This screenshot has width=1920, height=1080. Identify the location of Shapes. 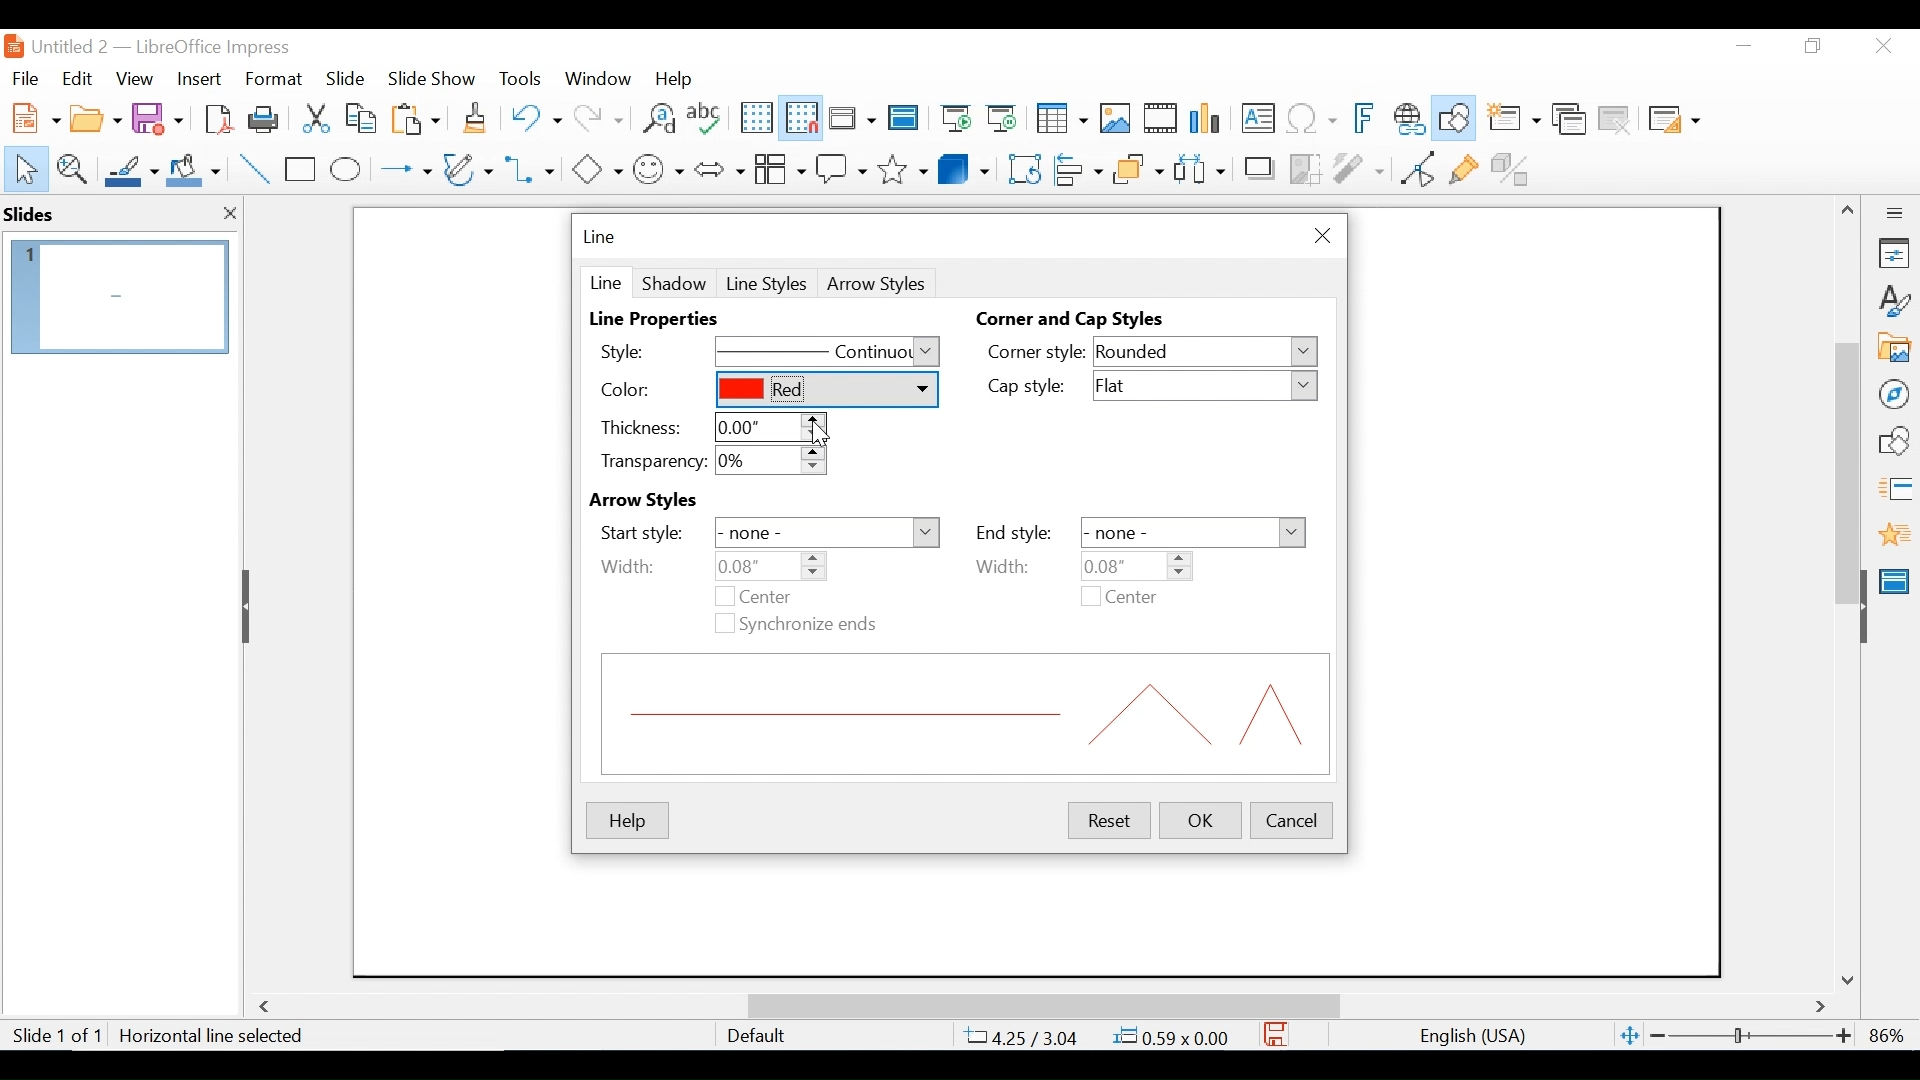
(1894, 441).